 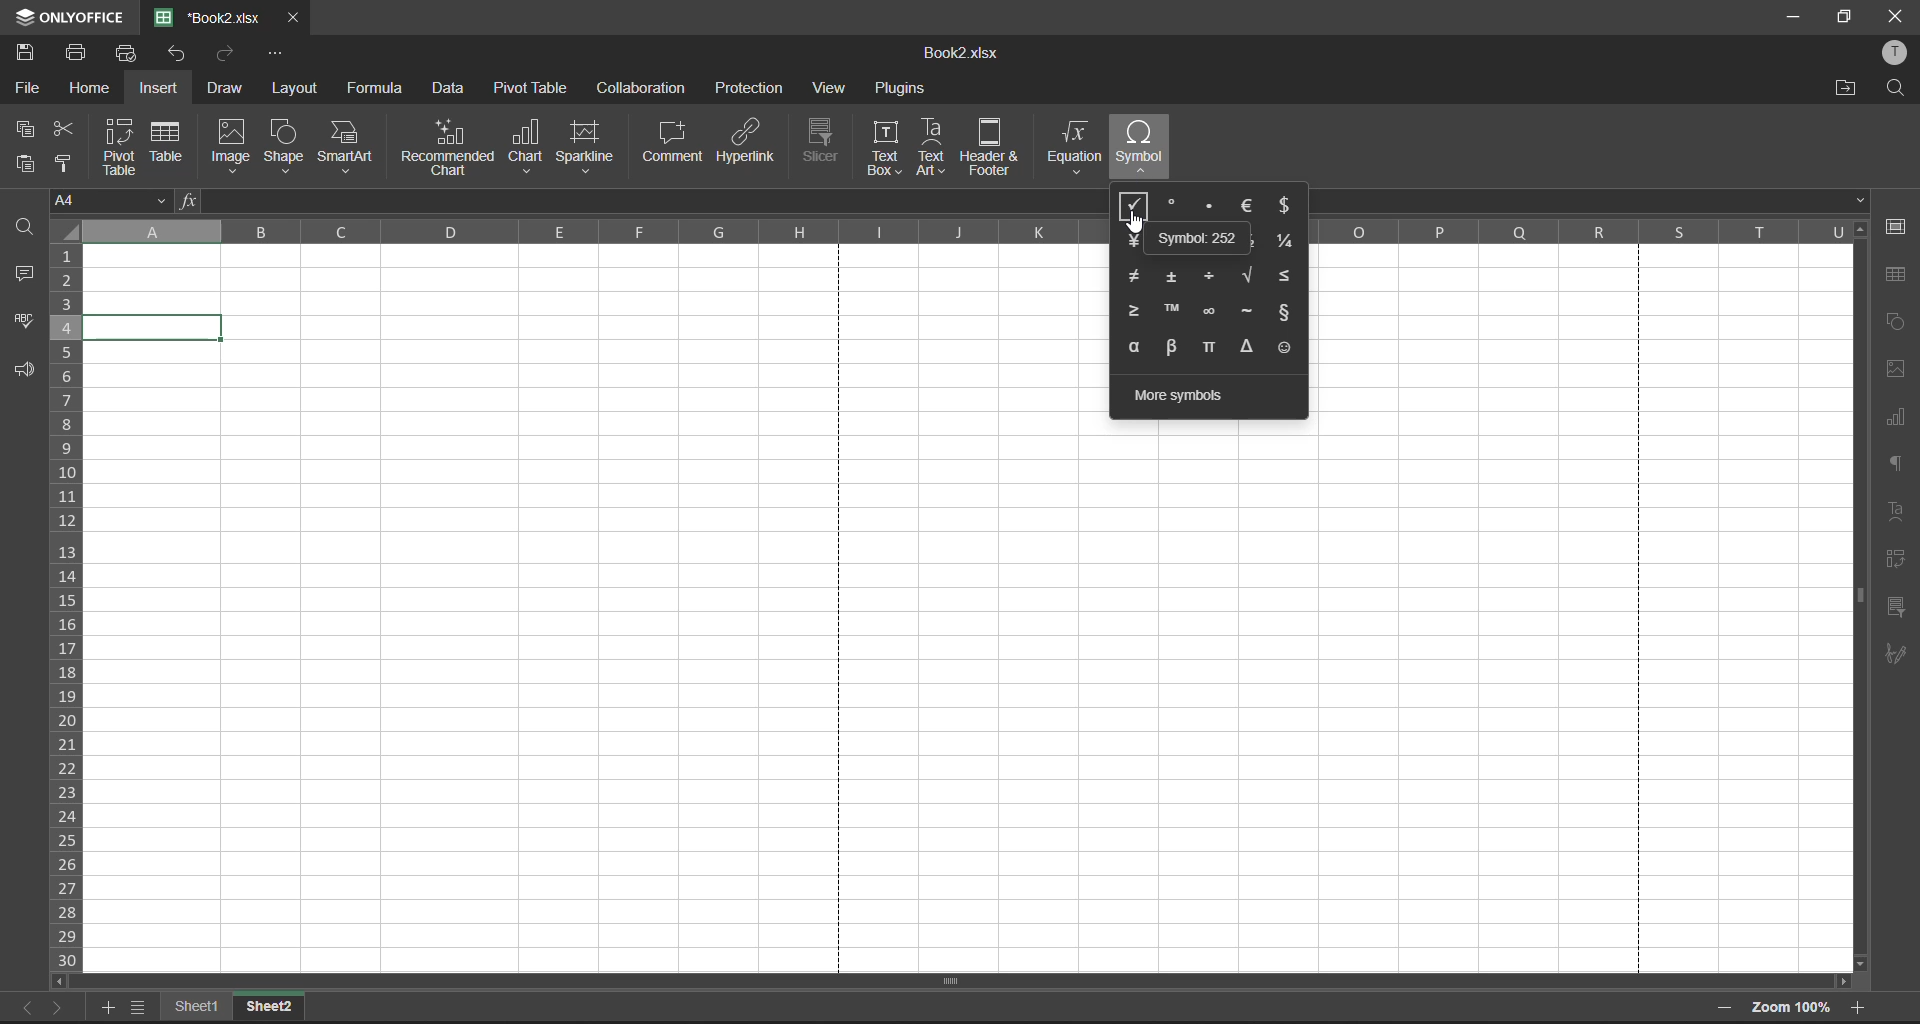 I want to click on white smiling face, so click(x=1280, y=351).